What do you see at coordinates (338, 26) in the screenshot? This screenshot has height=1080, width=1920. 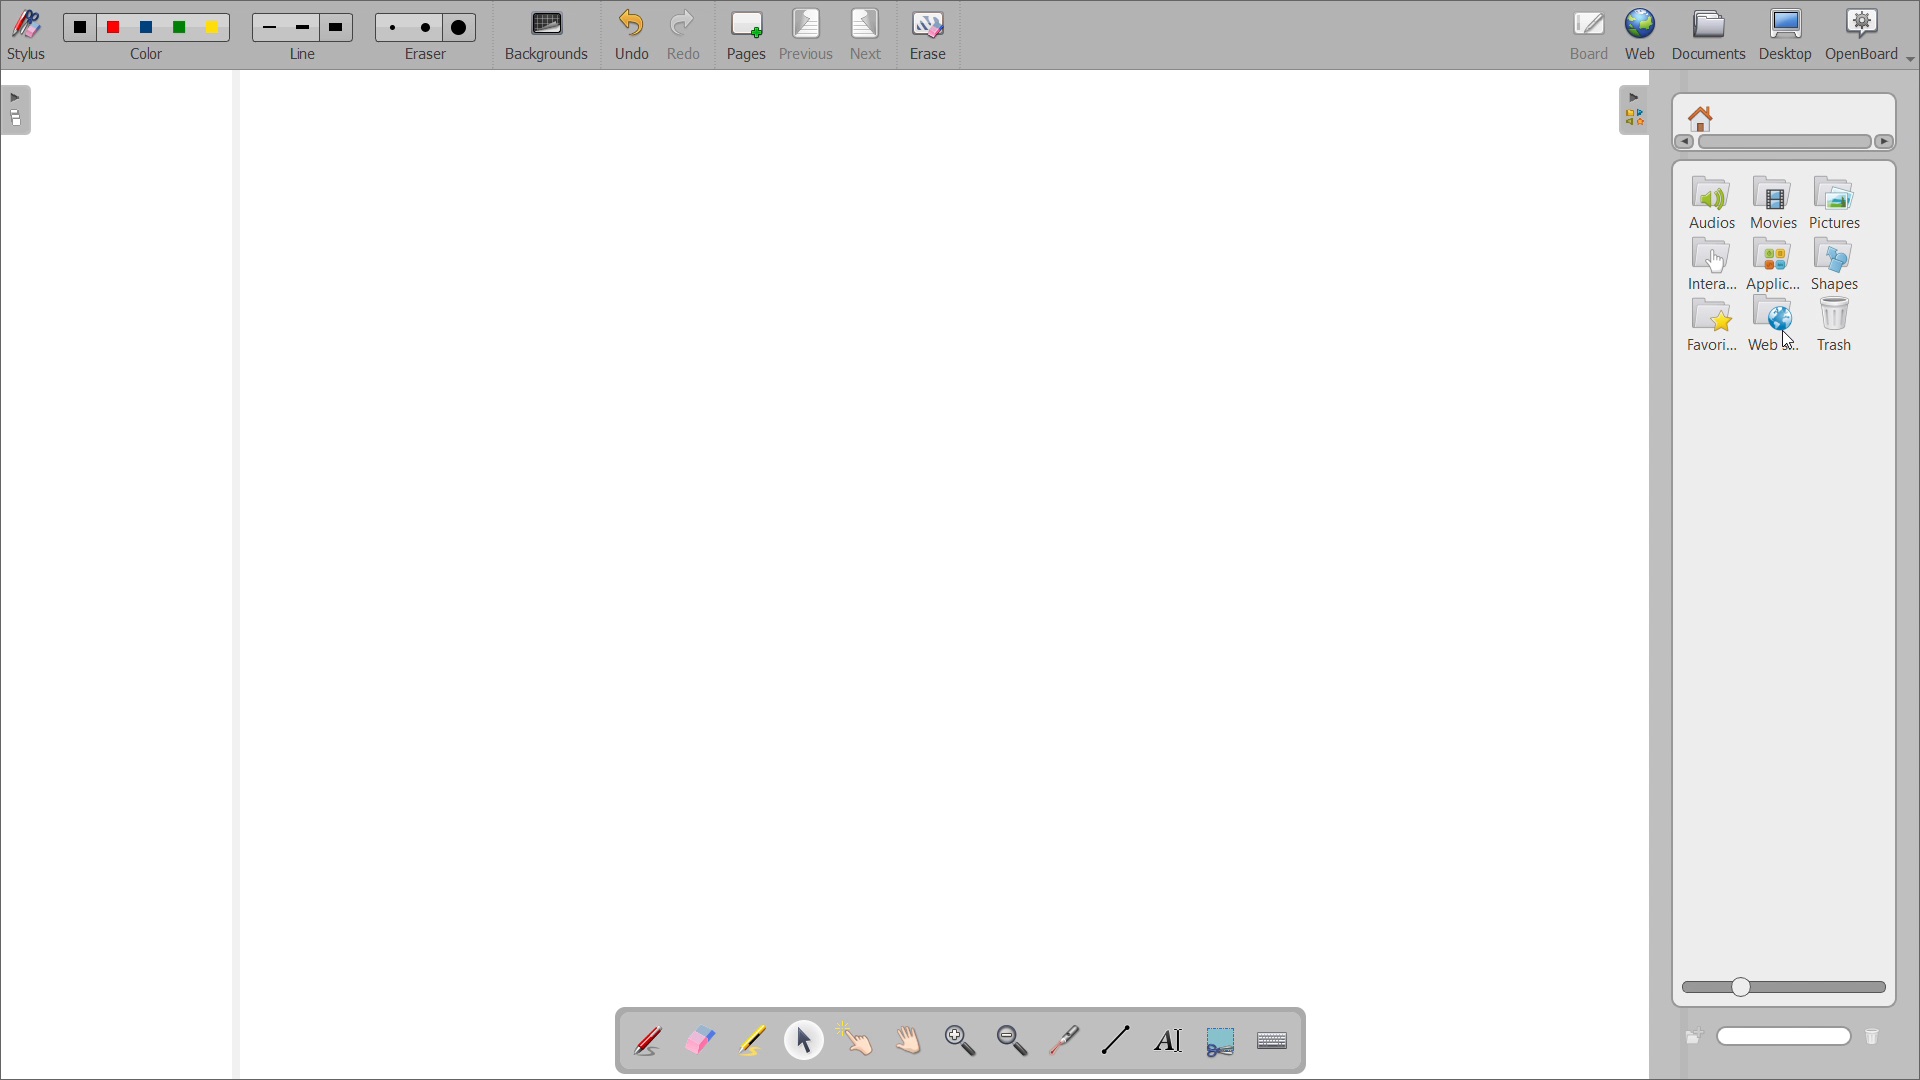 I see `Large line` at bounding box center [338, 26].